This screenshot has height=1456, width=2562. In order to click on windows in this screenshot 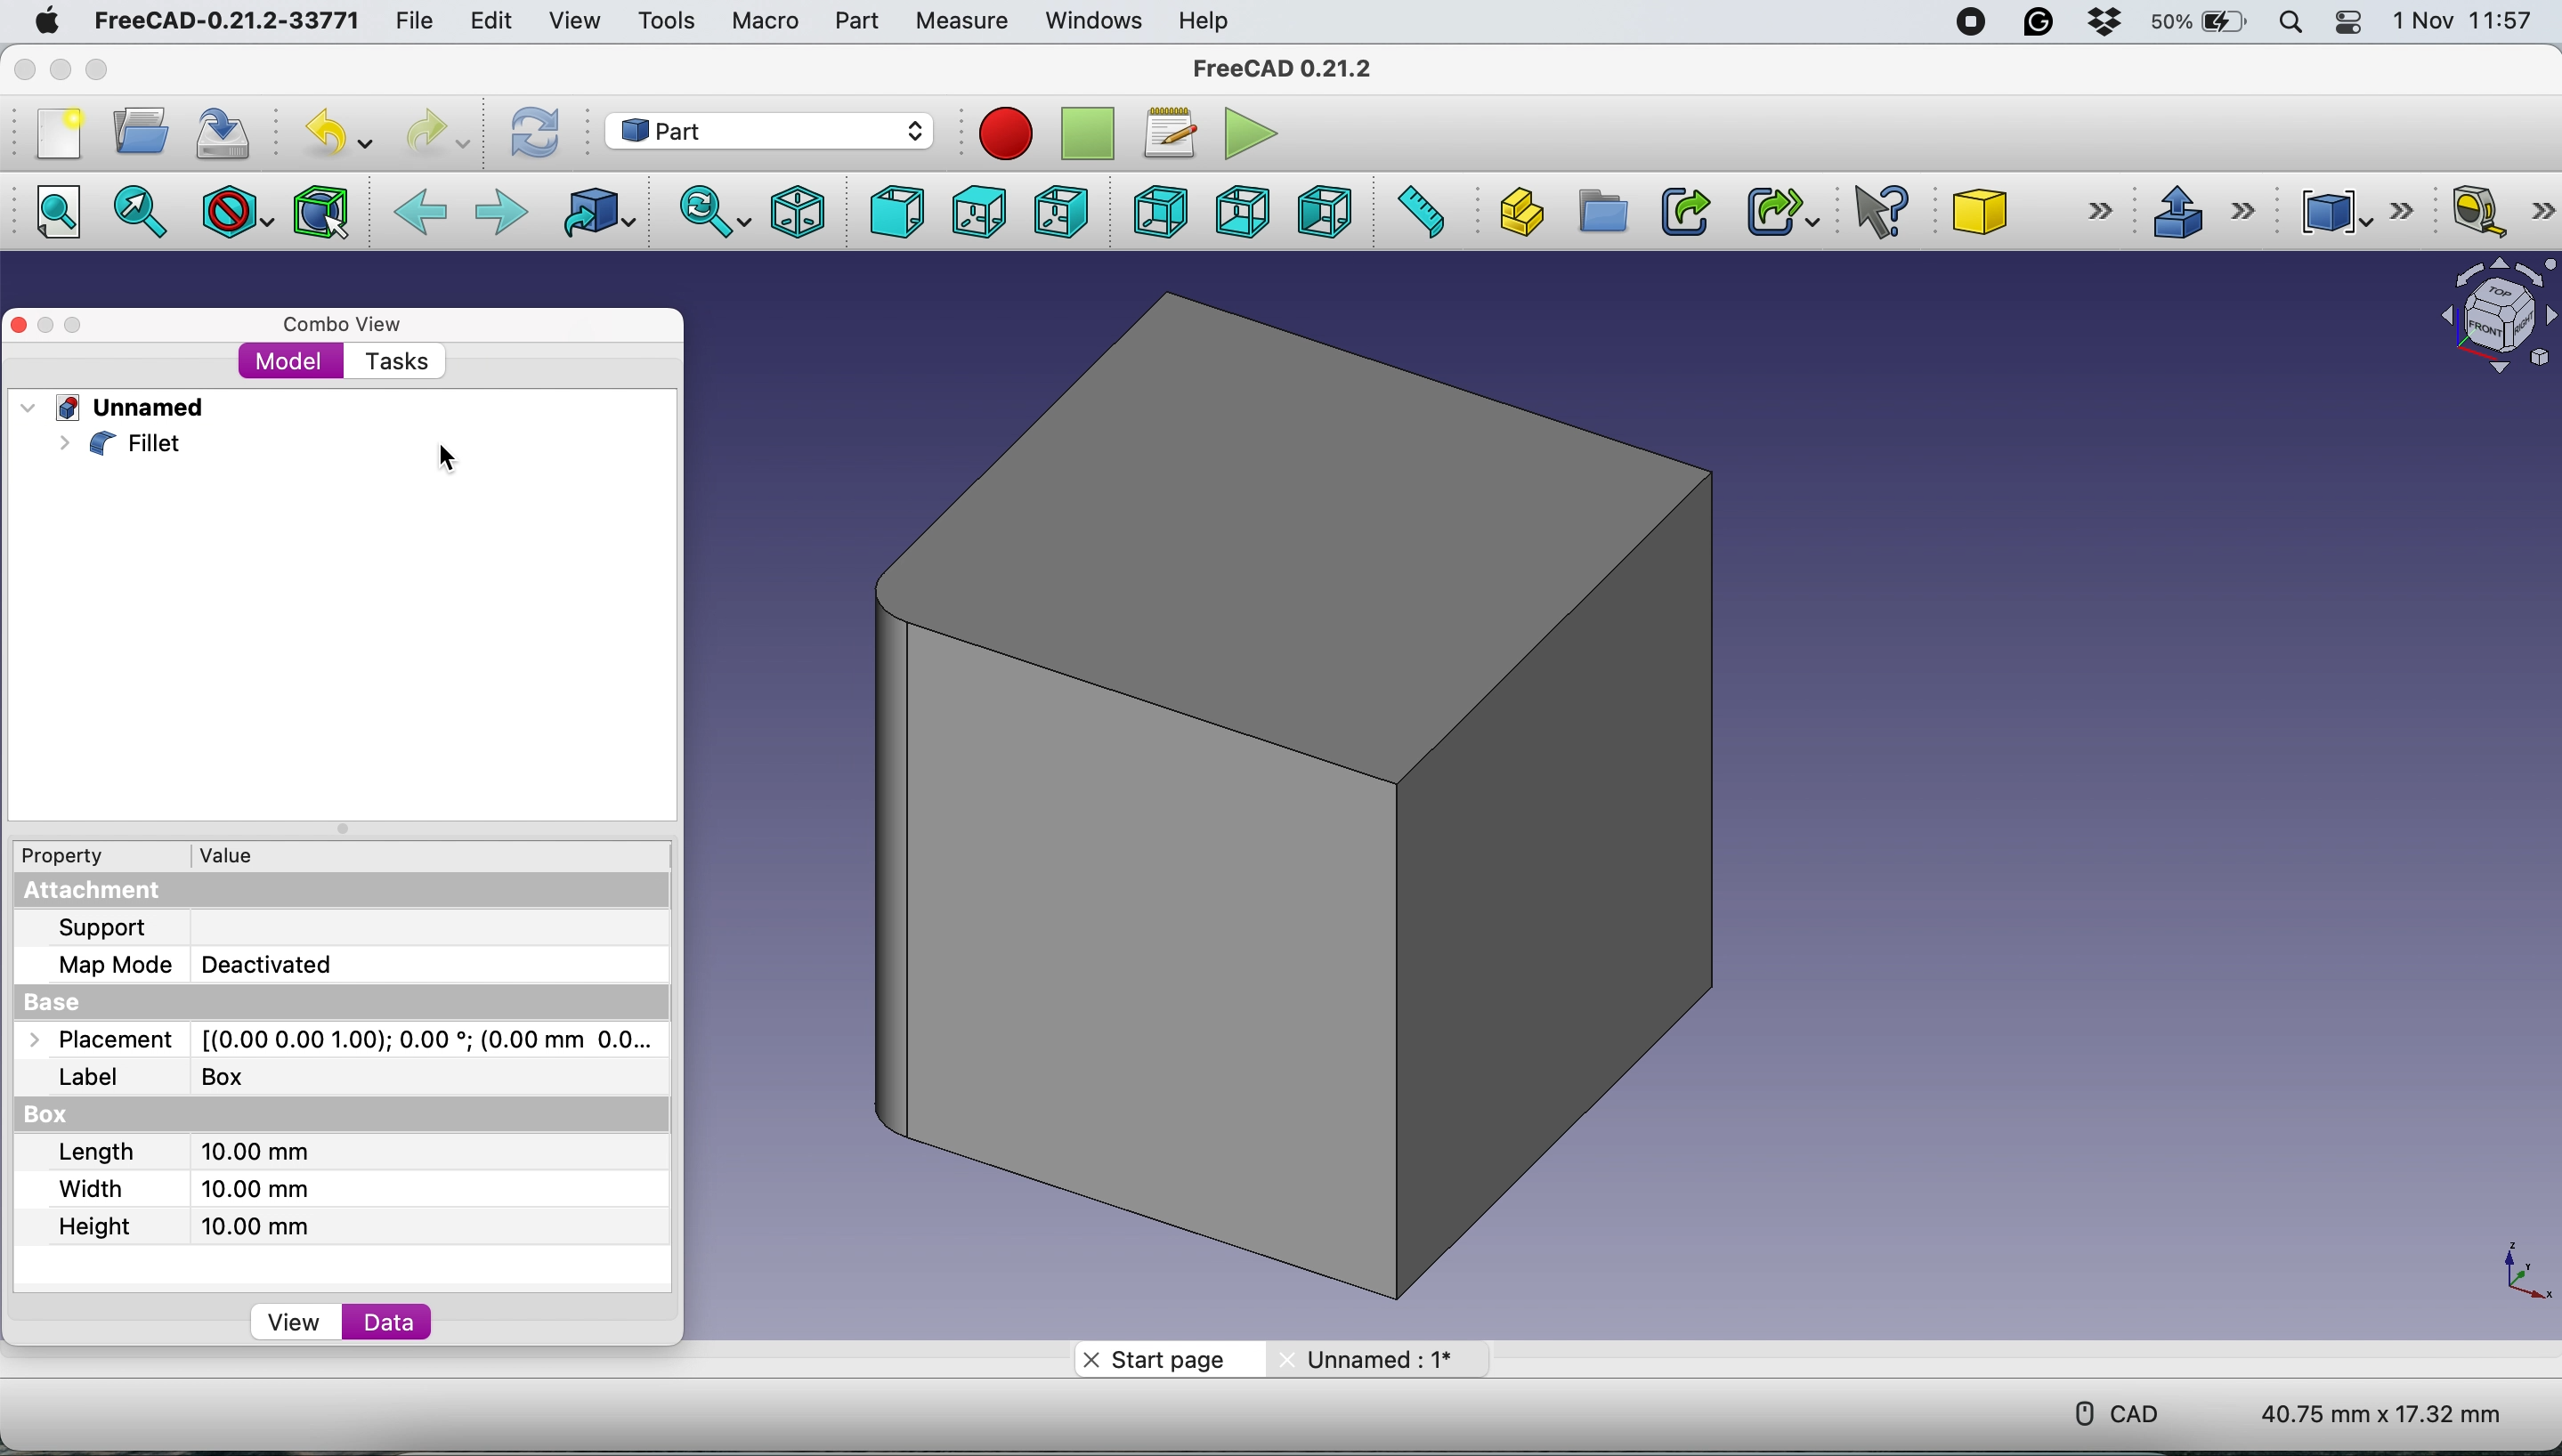, I will do `click(1091, 20)`.